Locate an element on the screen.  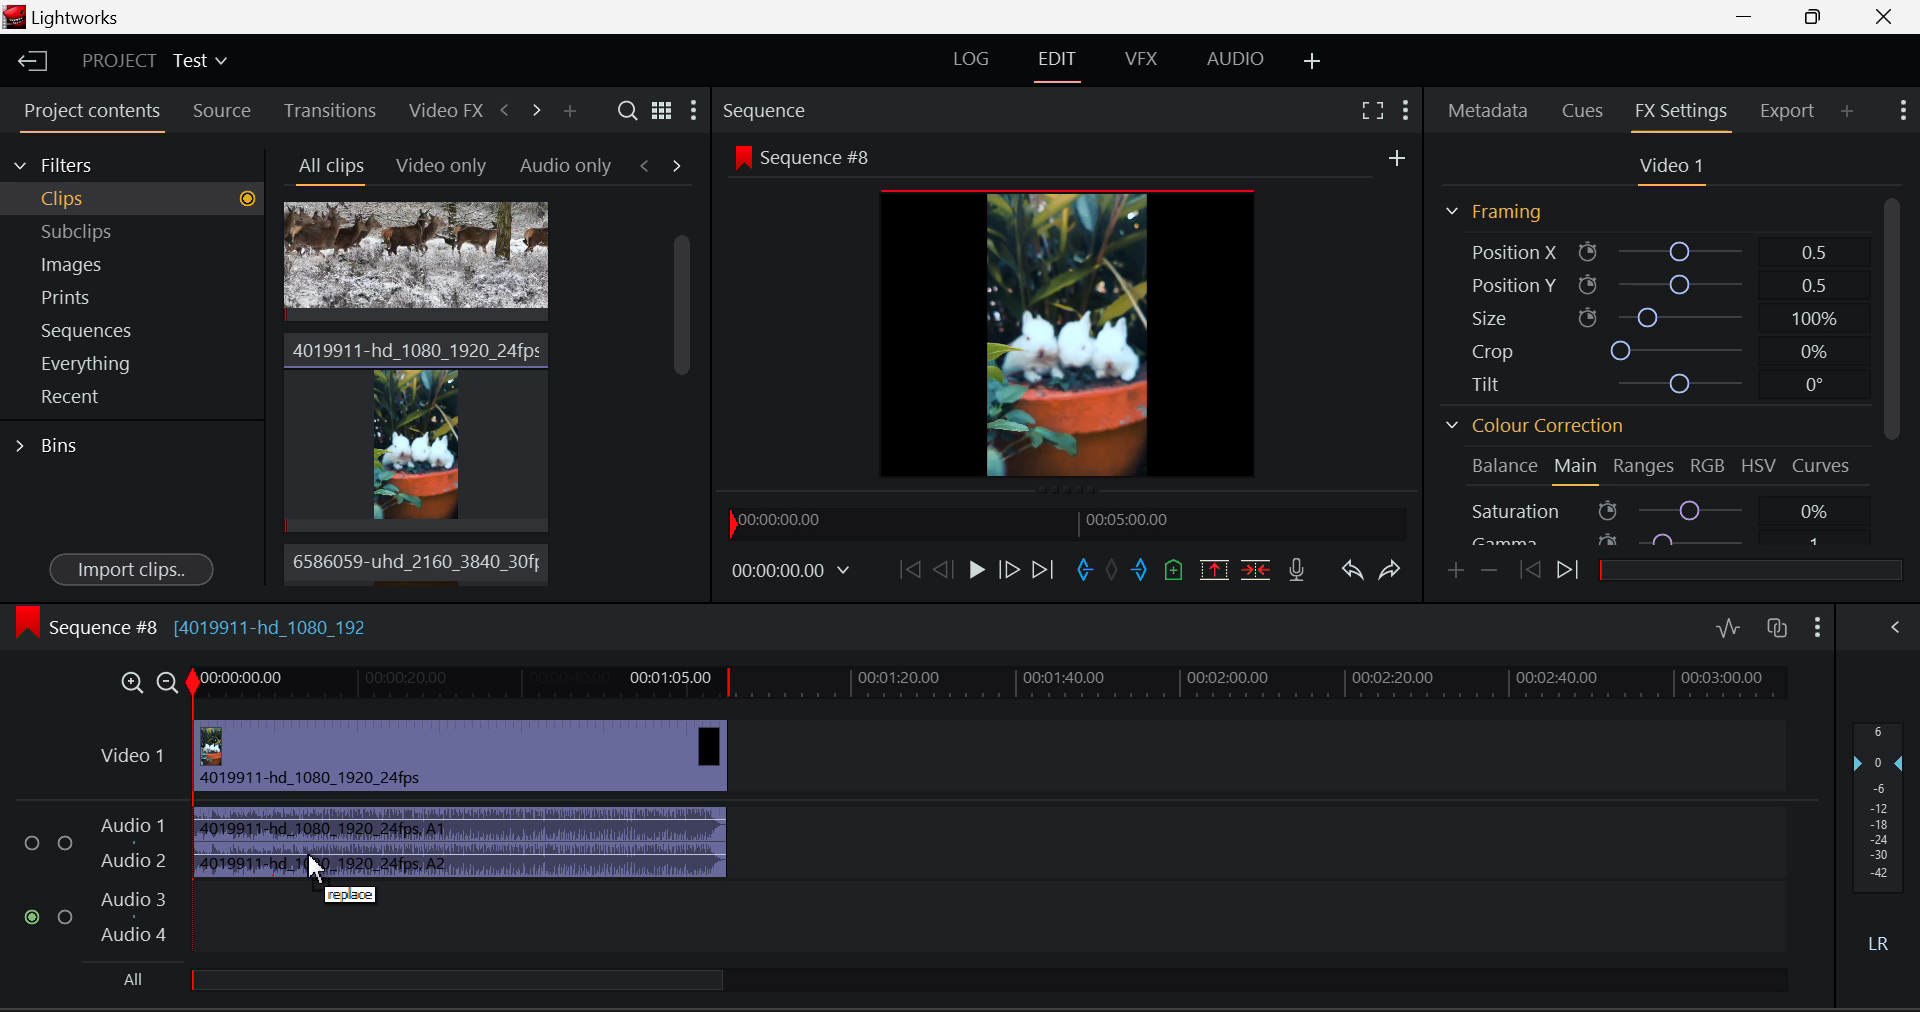
Gamma is located at coordinates (1664, 539).